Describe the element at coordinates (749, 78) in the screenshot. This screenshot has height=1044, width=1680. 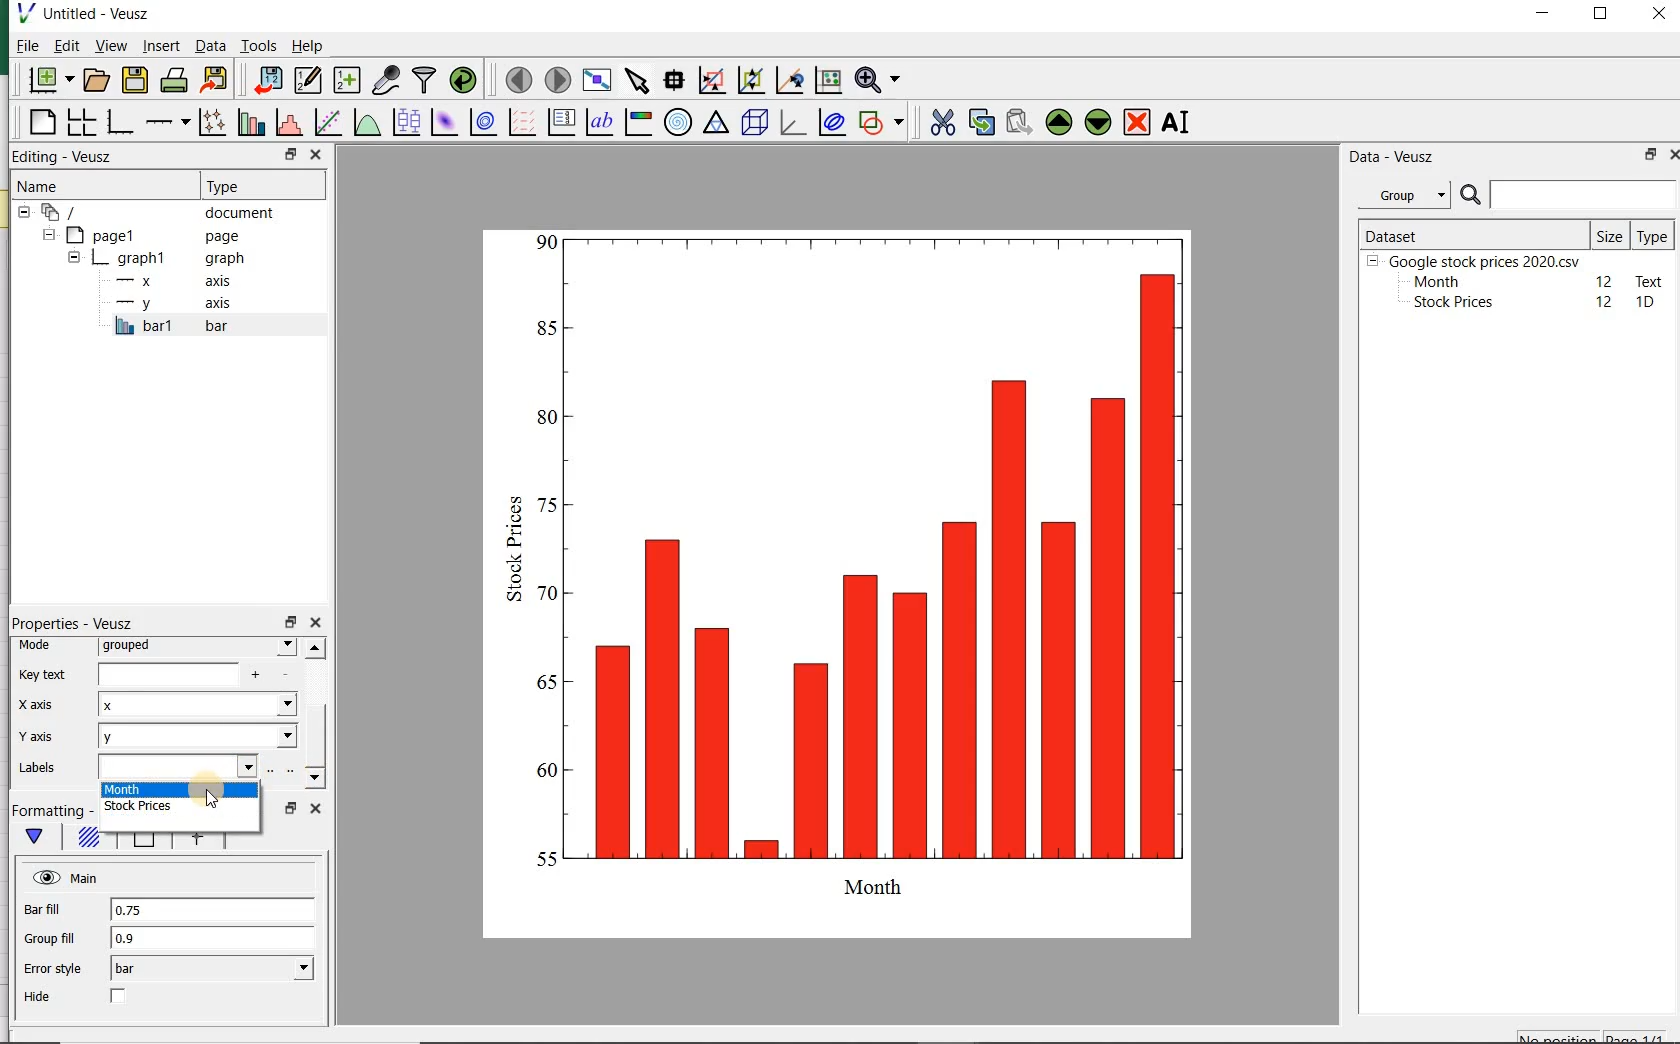
I see `click to zoom out of graph axes` at that location.